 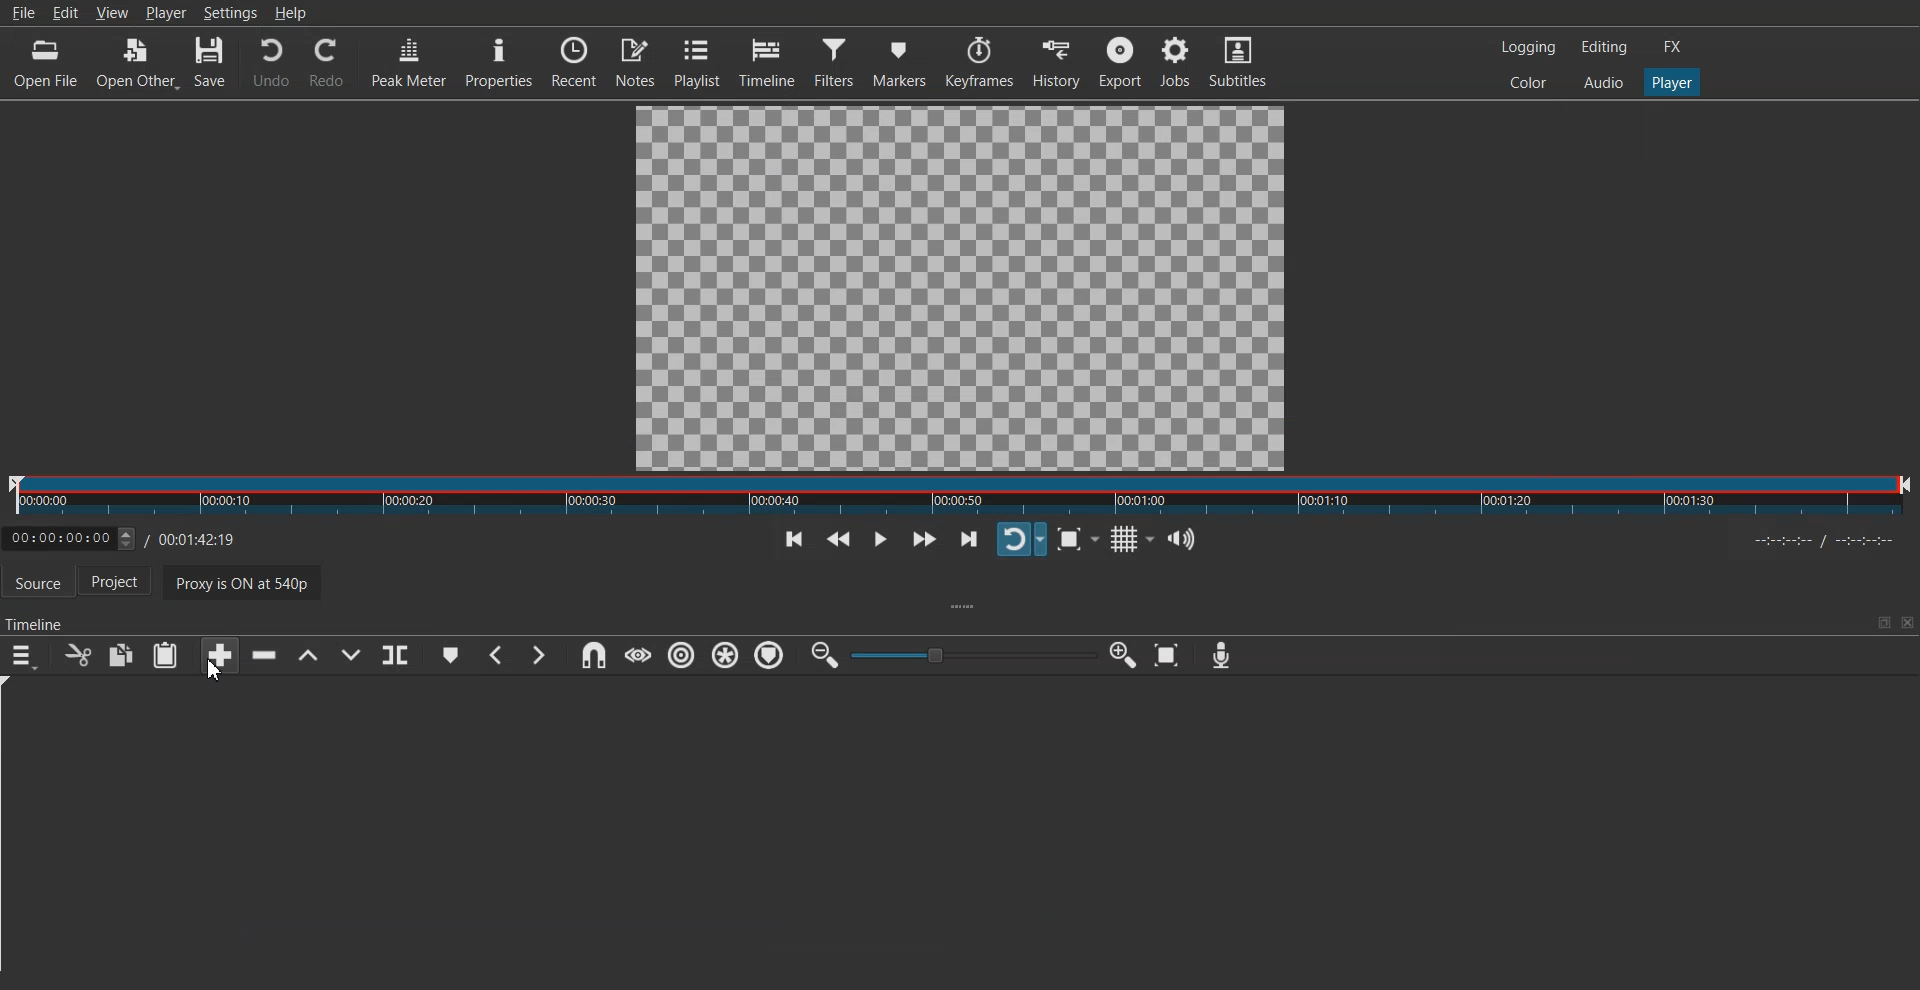 What do you see at coordinates (574, 60) in the screenshot?
I see `Recent` at bounding box center [574, 60].